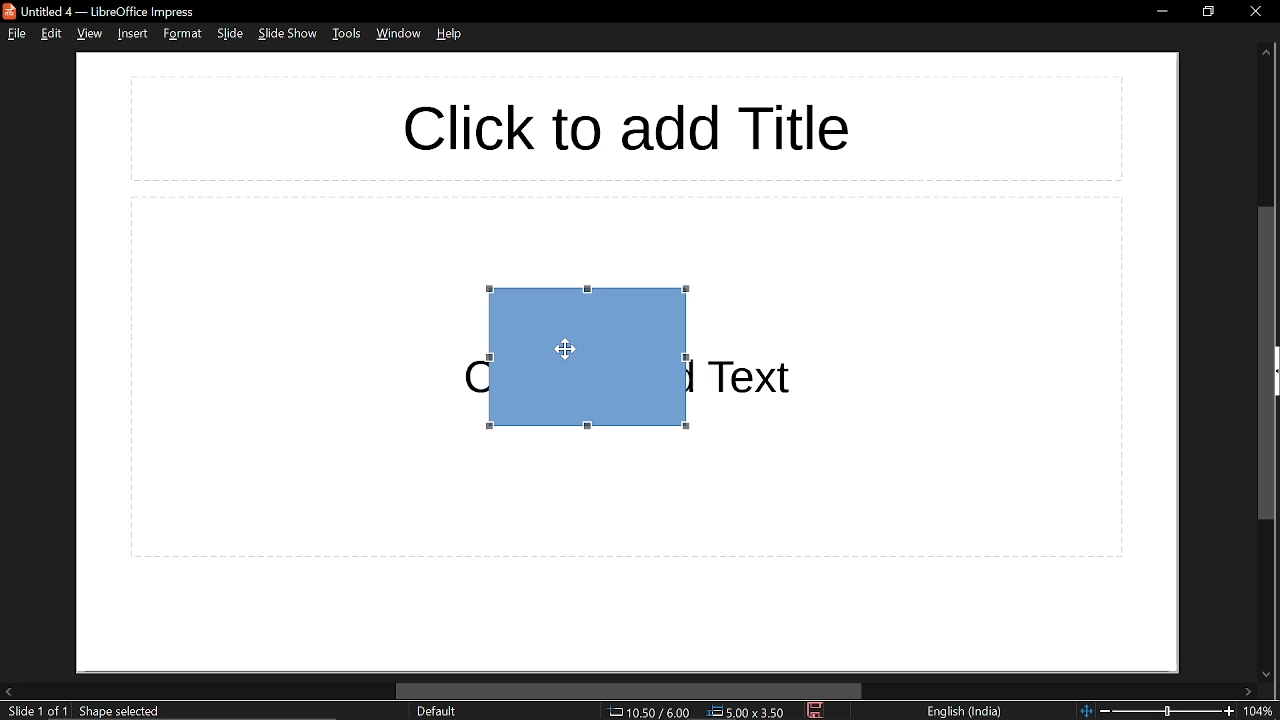  I want to click on Space for title, so click(616, 127).